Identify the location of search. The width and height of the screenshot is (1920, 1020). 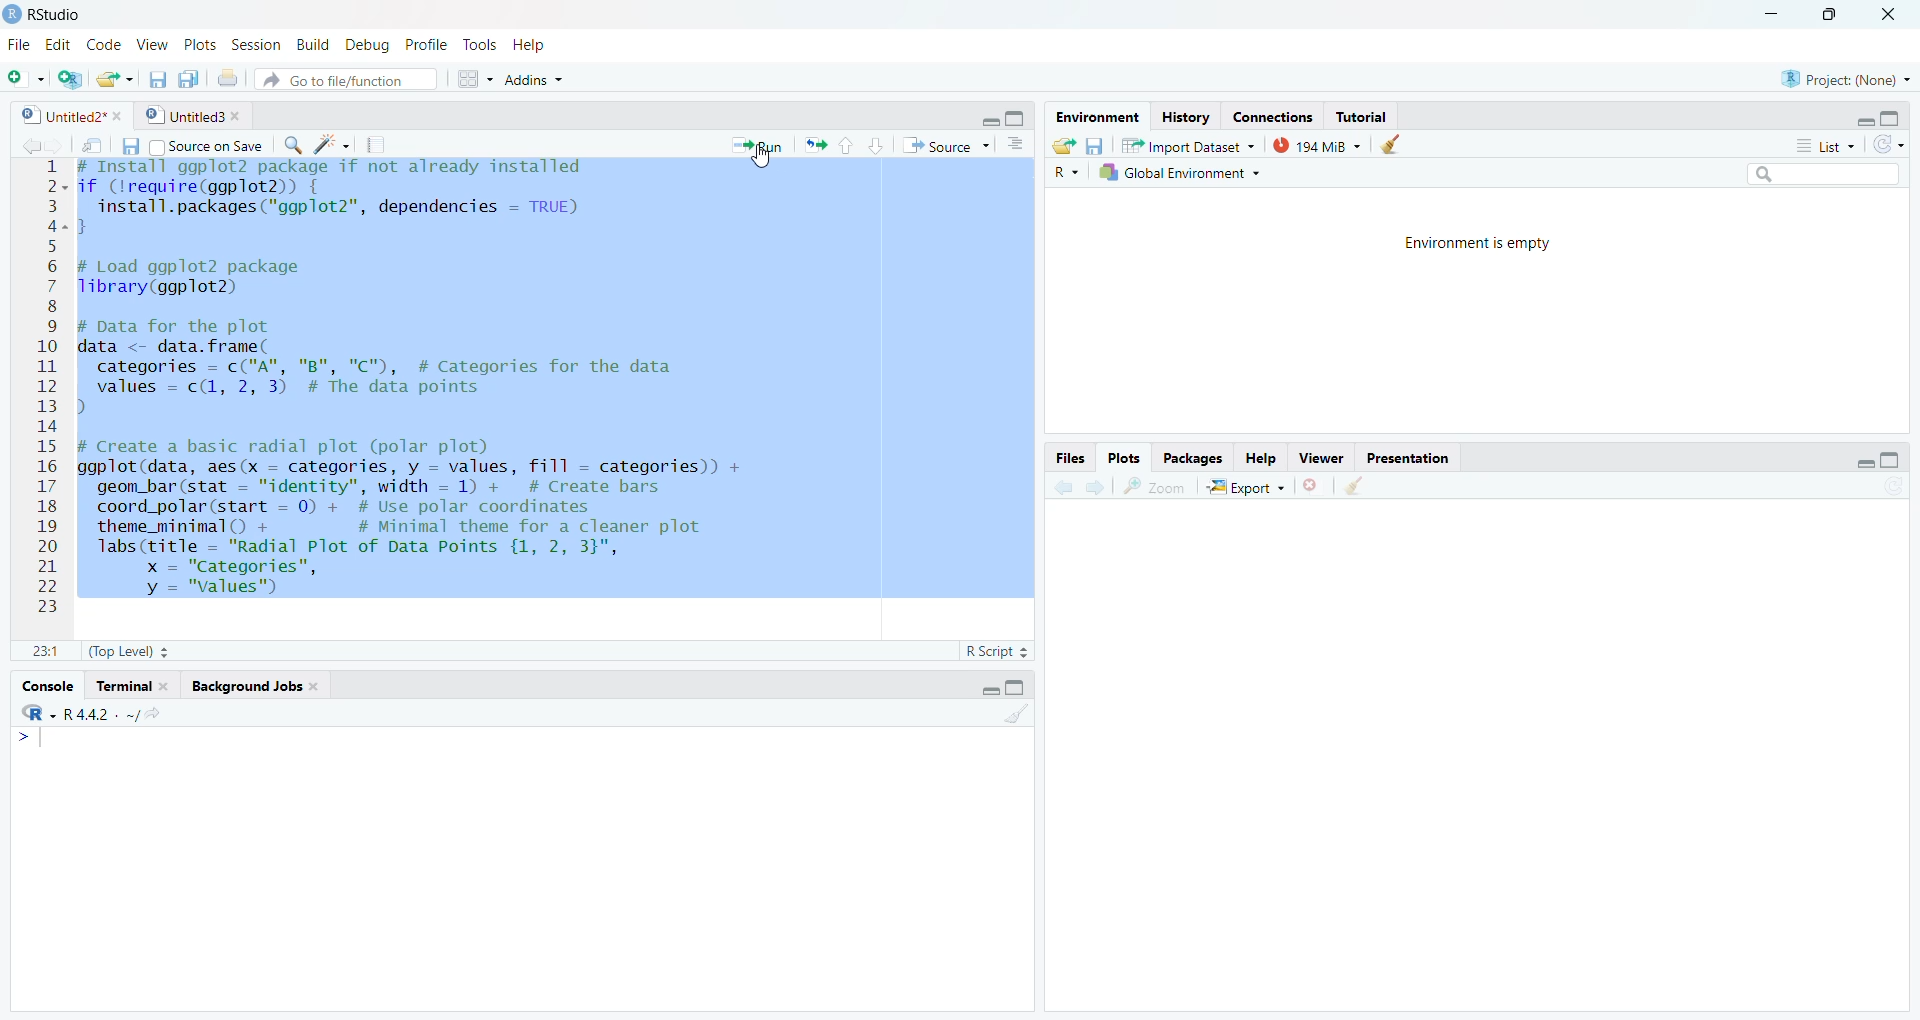
(292, 145).